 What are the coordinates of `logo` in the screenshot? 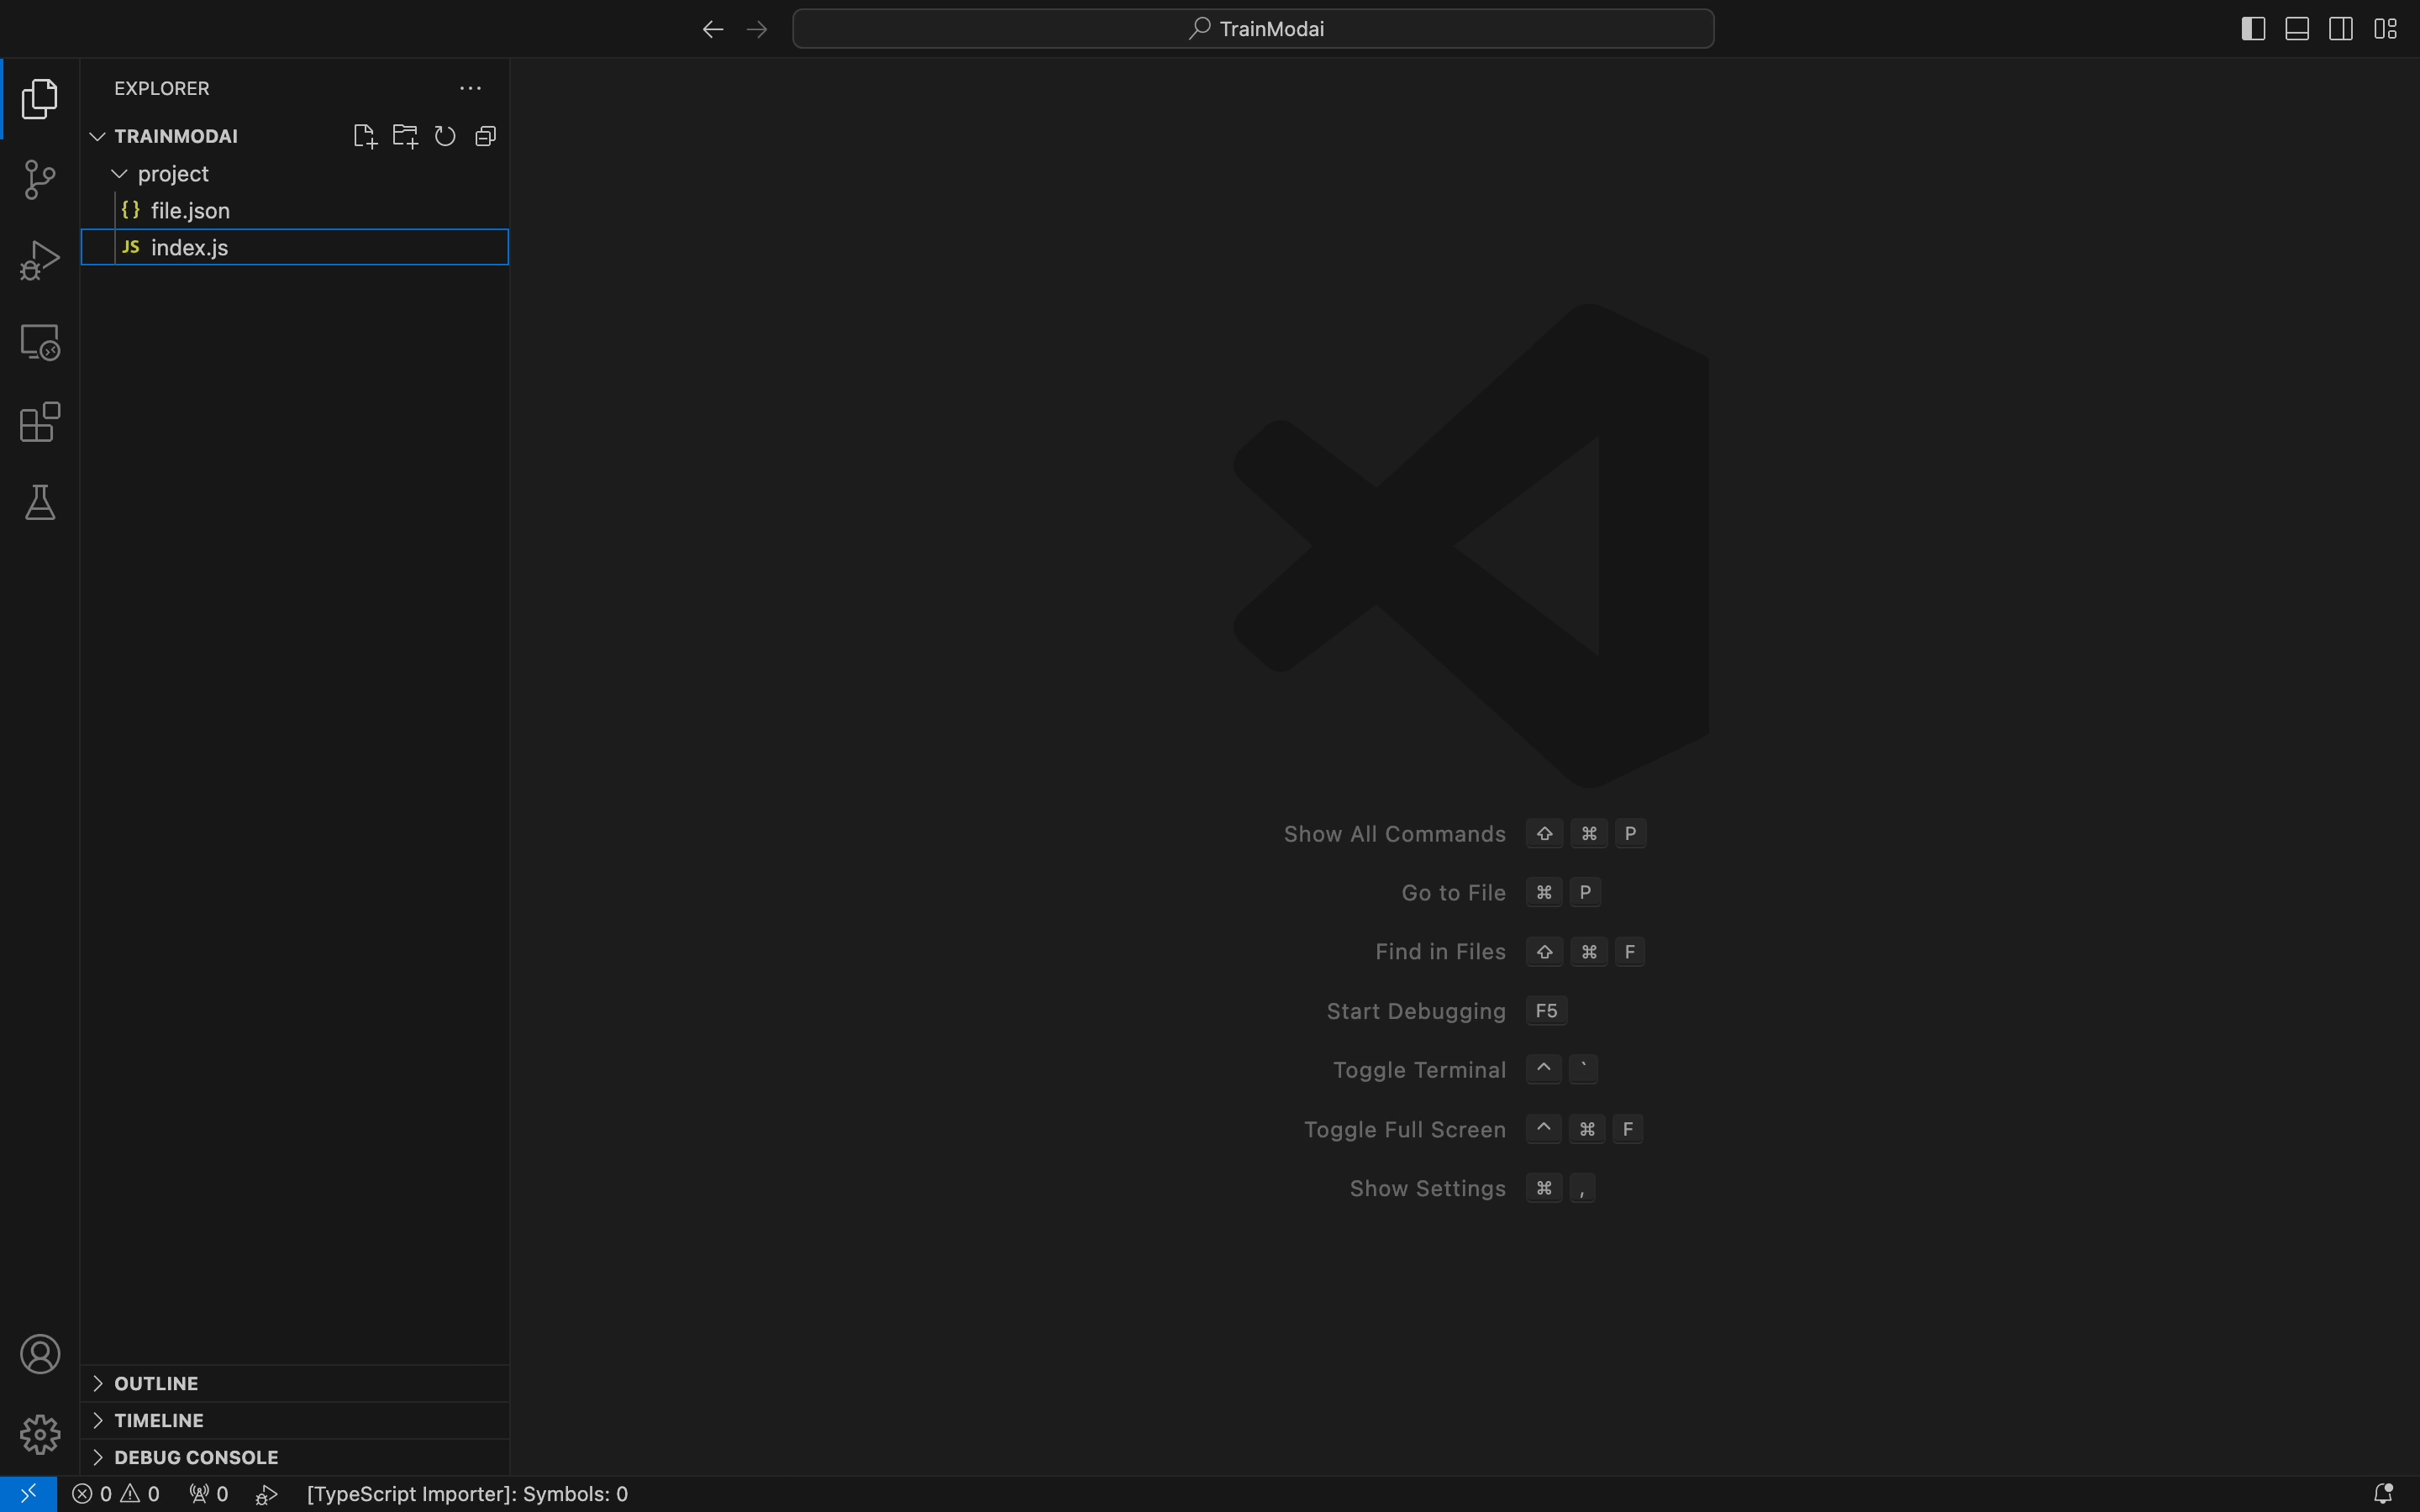 It's located at (1476, 535).